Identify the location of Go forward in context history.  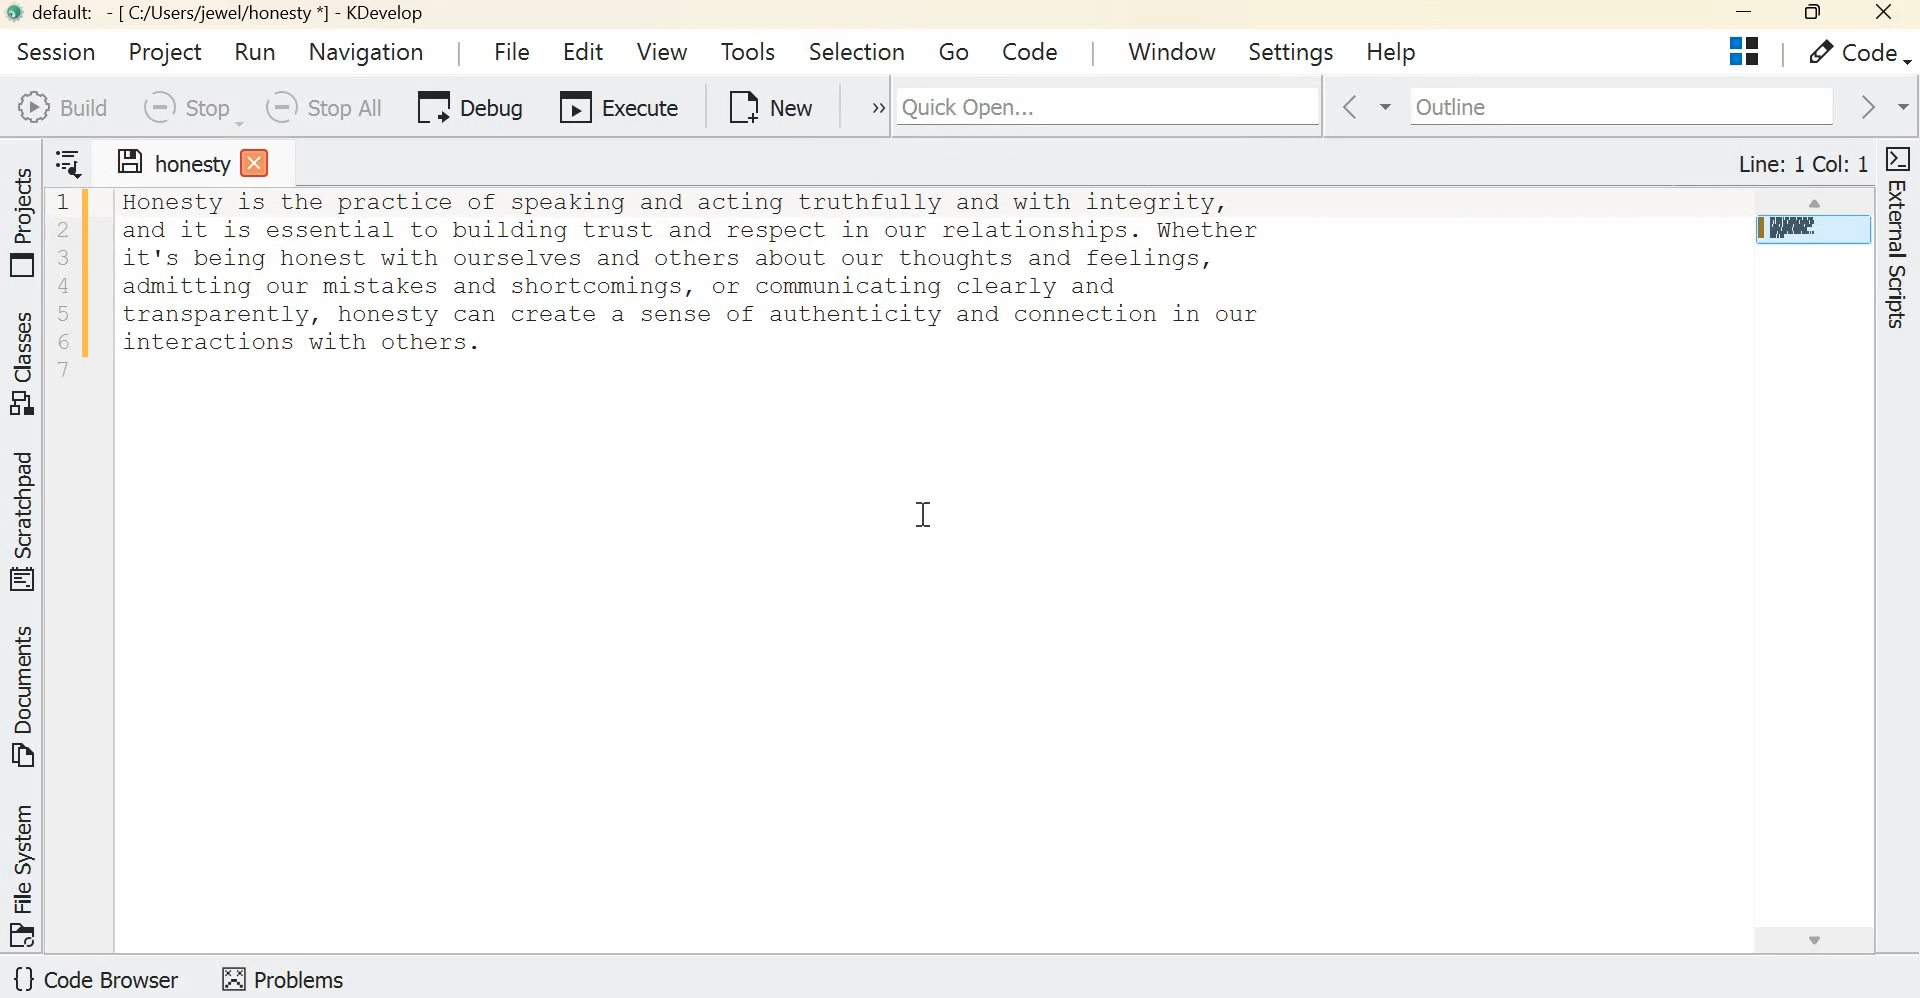
(1879, 106).